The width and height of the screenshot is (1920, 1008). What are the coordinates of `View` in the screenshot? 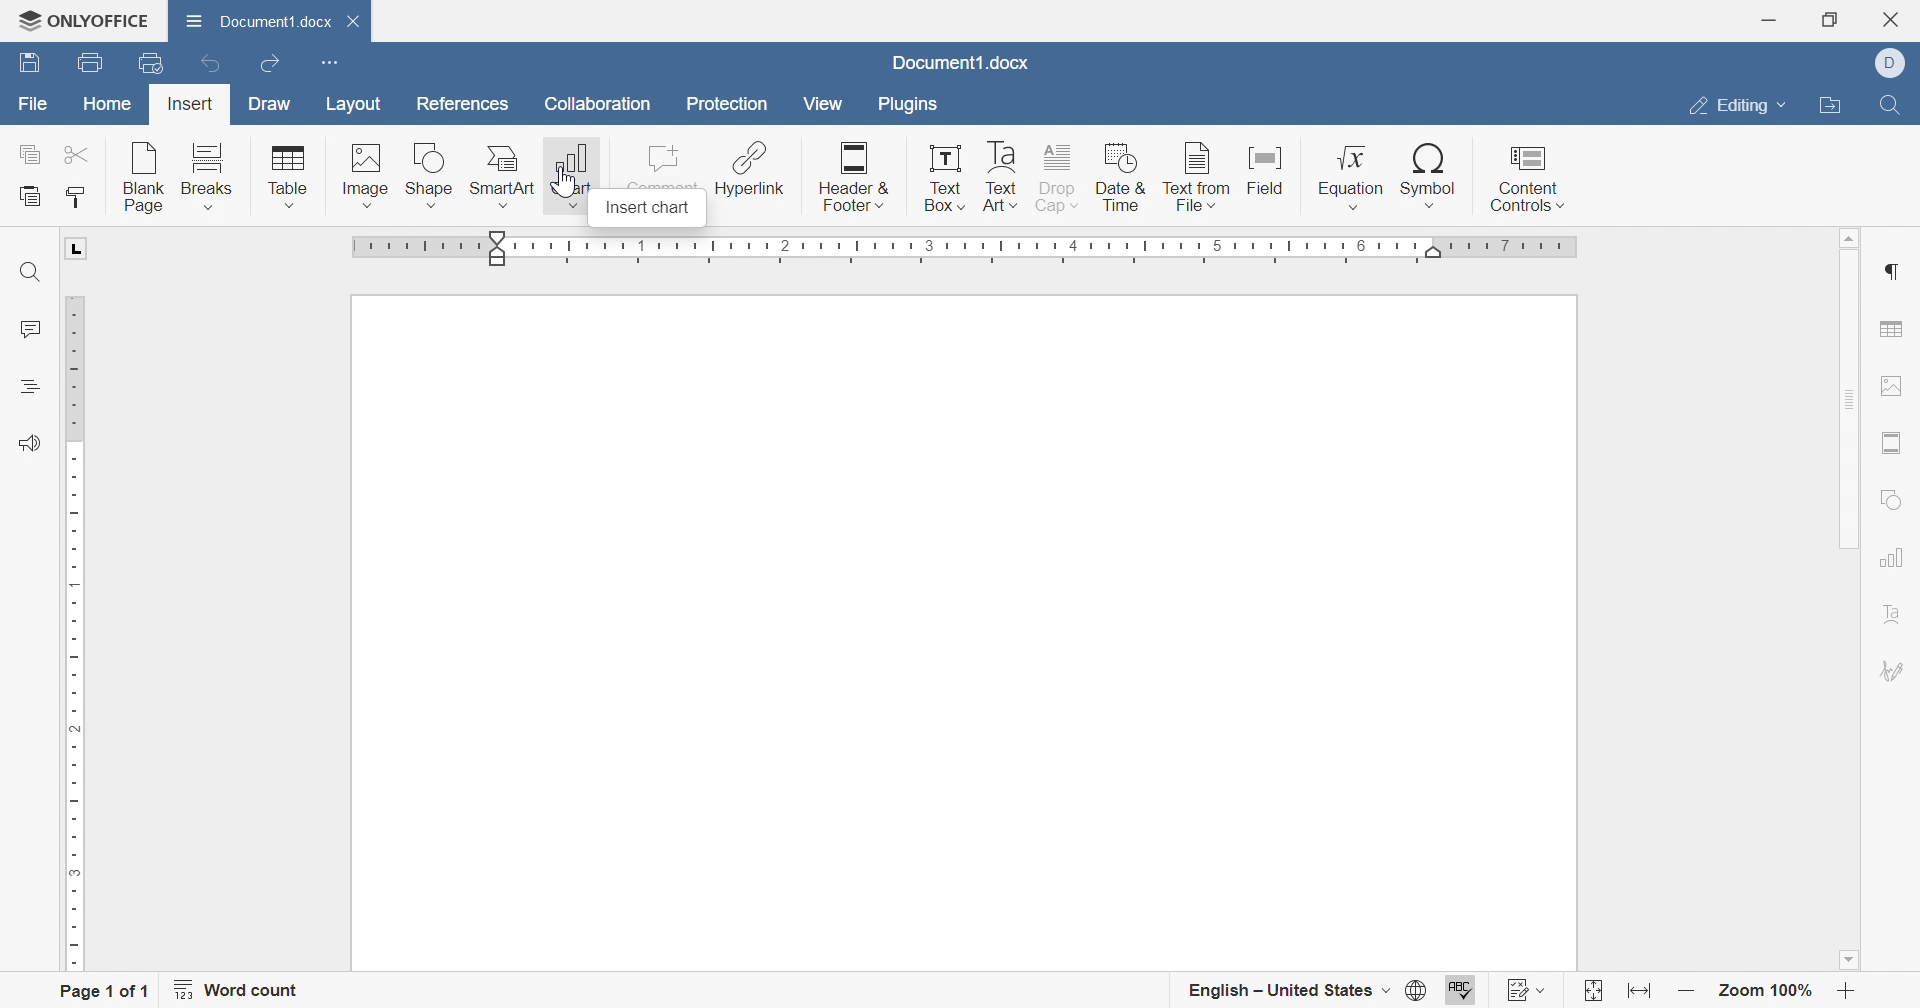 It's located at (824, 104).